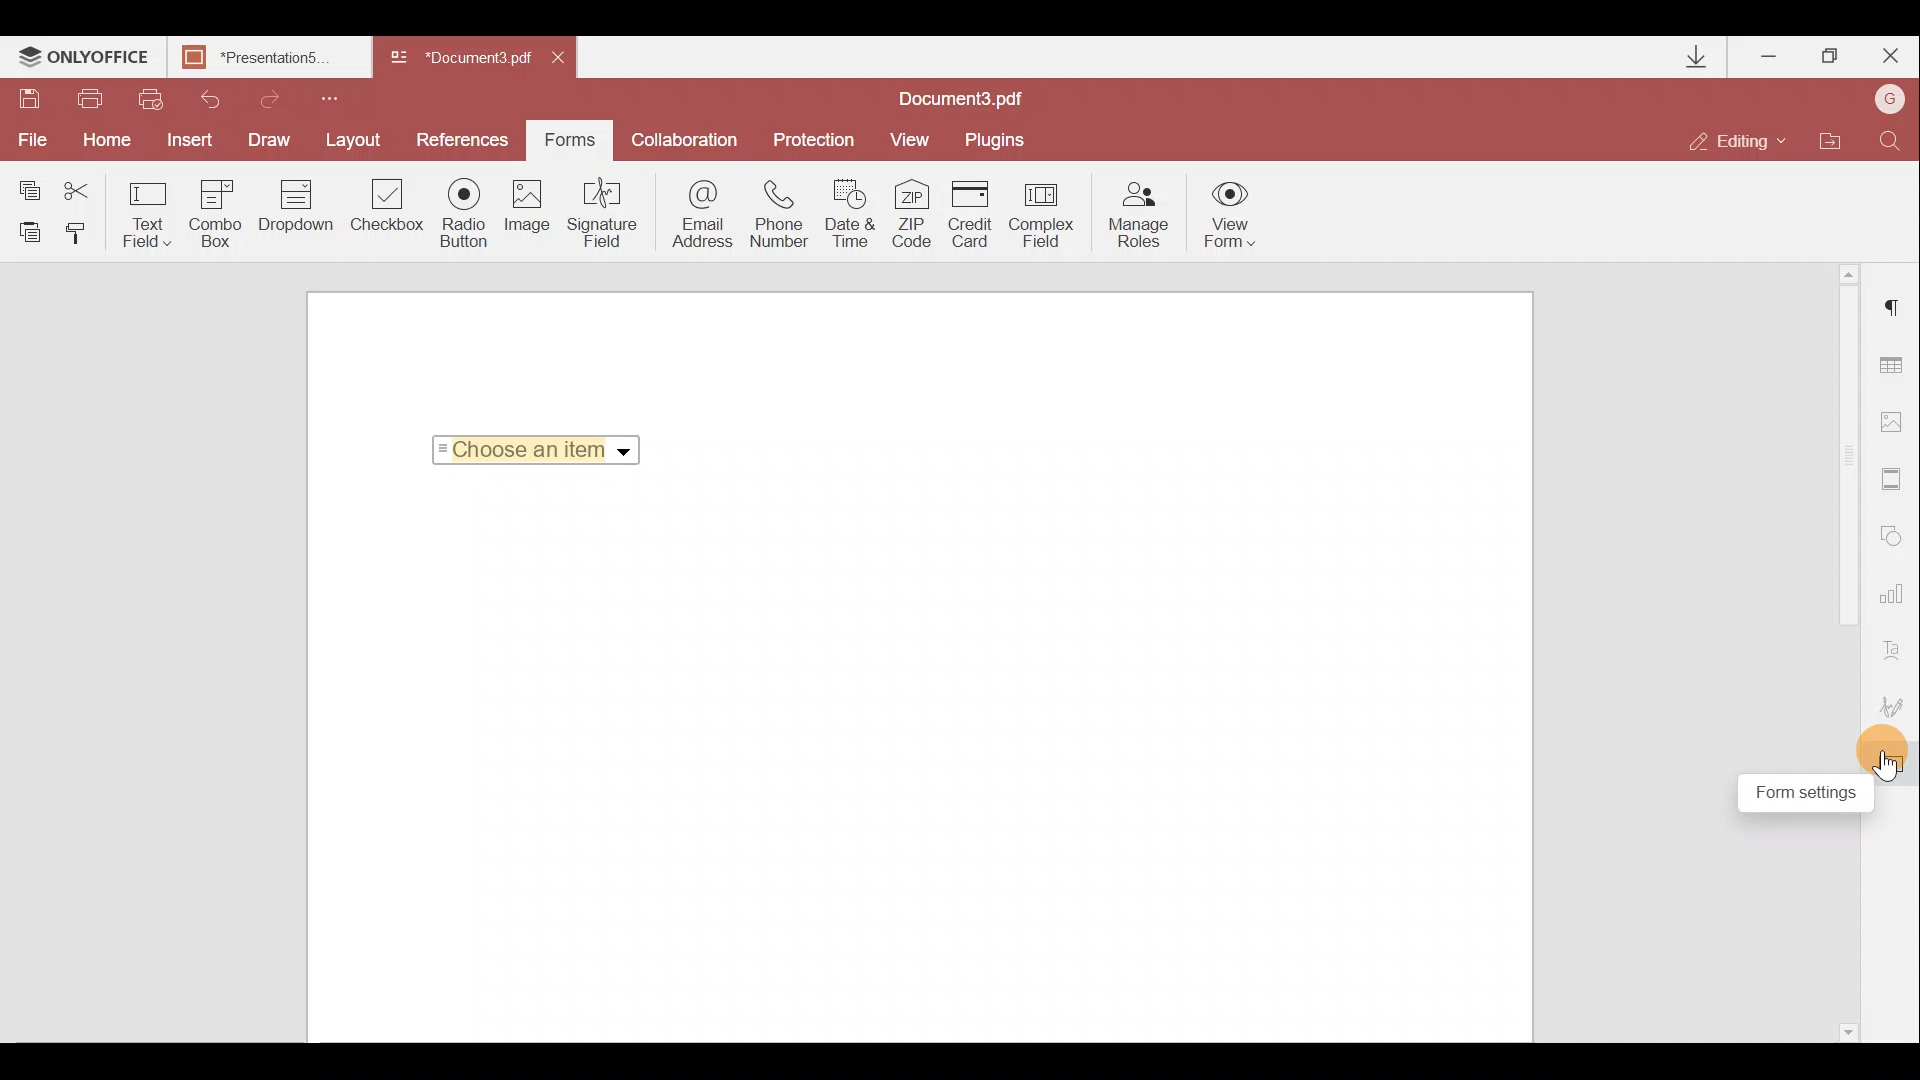 Image resolution: width=1920 pixels, height=1080 pixels. I want to click on Open file location, so click(1829, 143).